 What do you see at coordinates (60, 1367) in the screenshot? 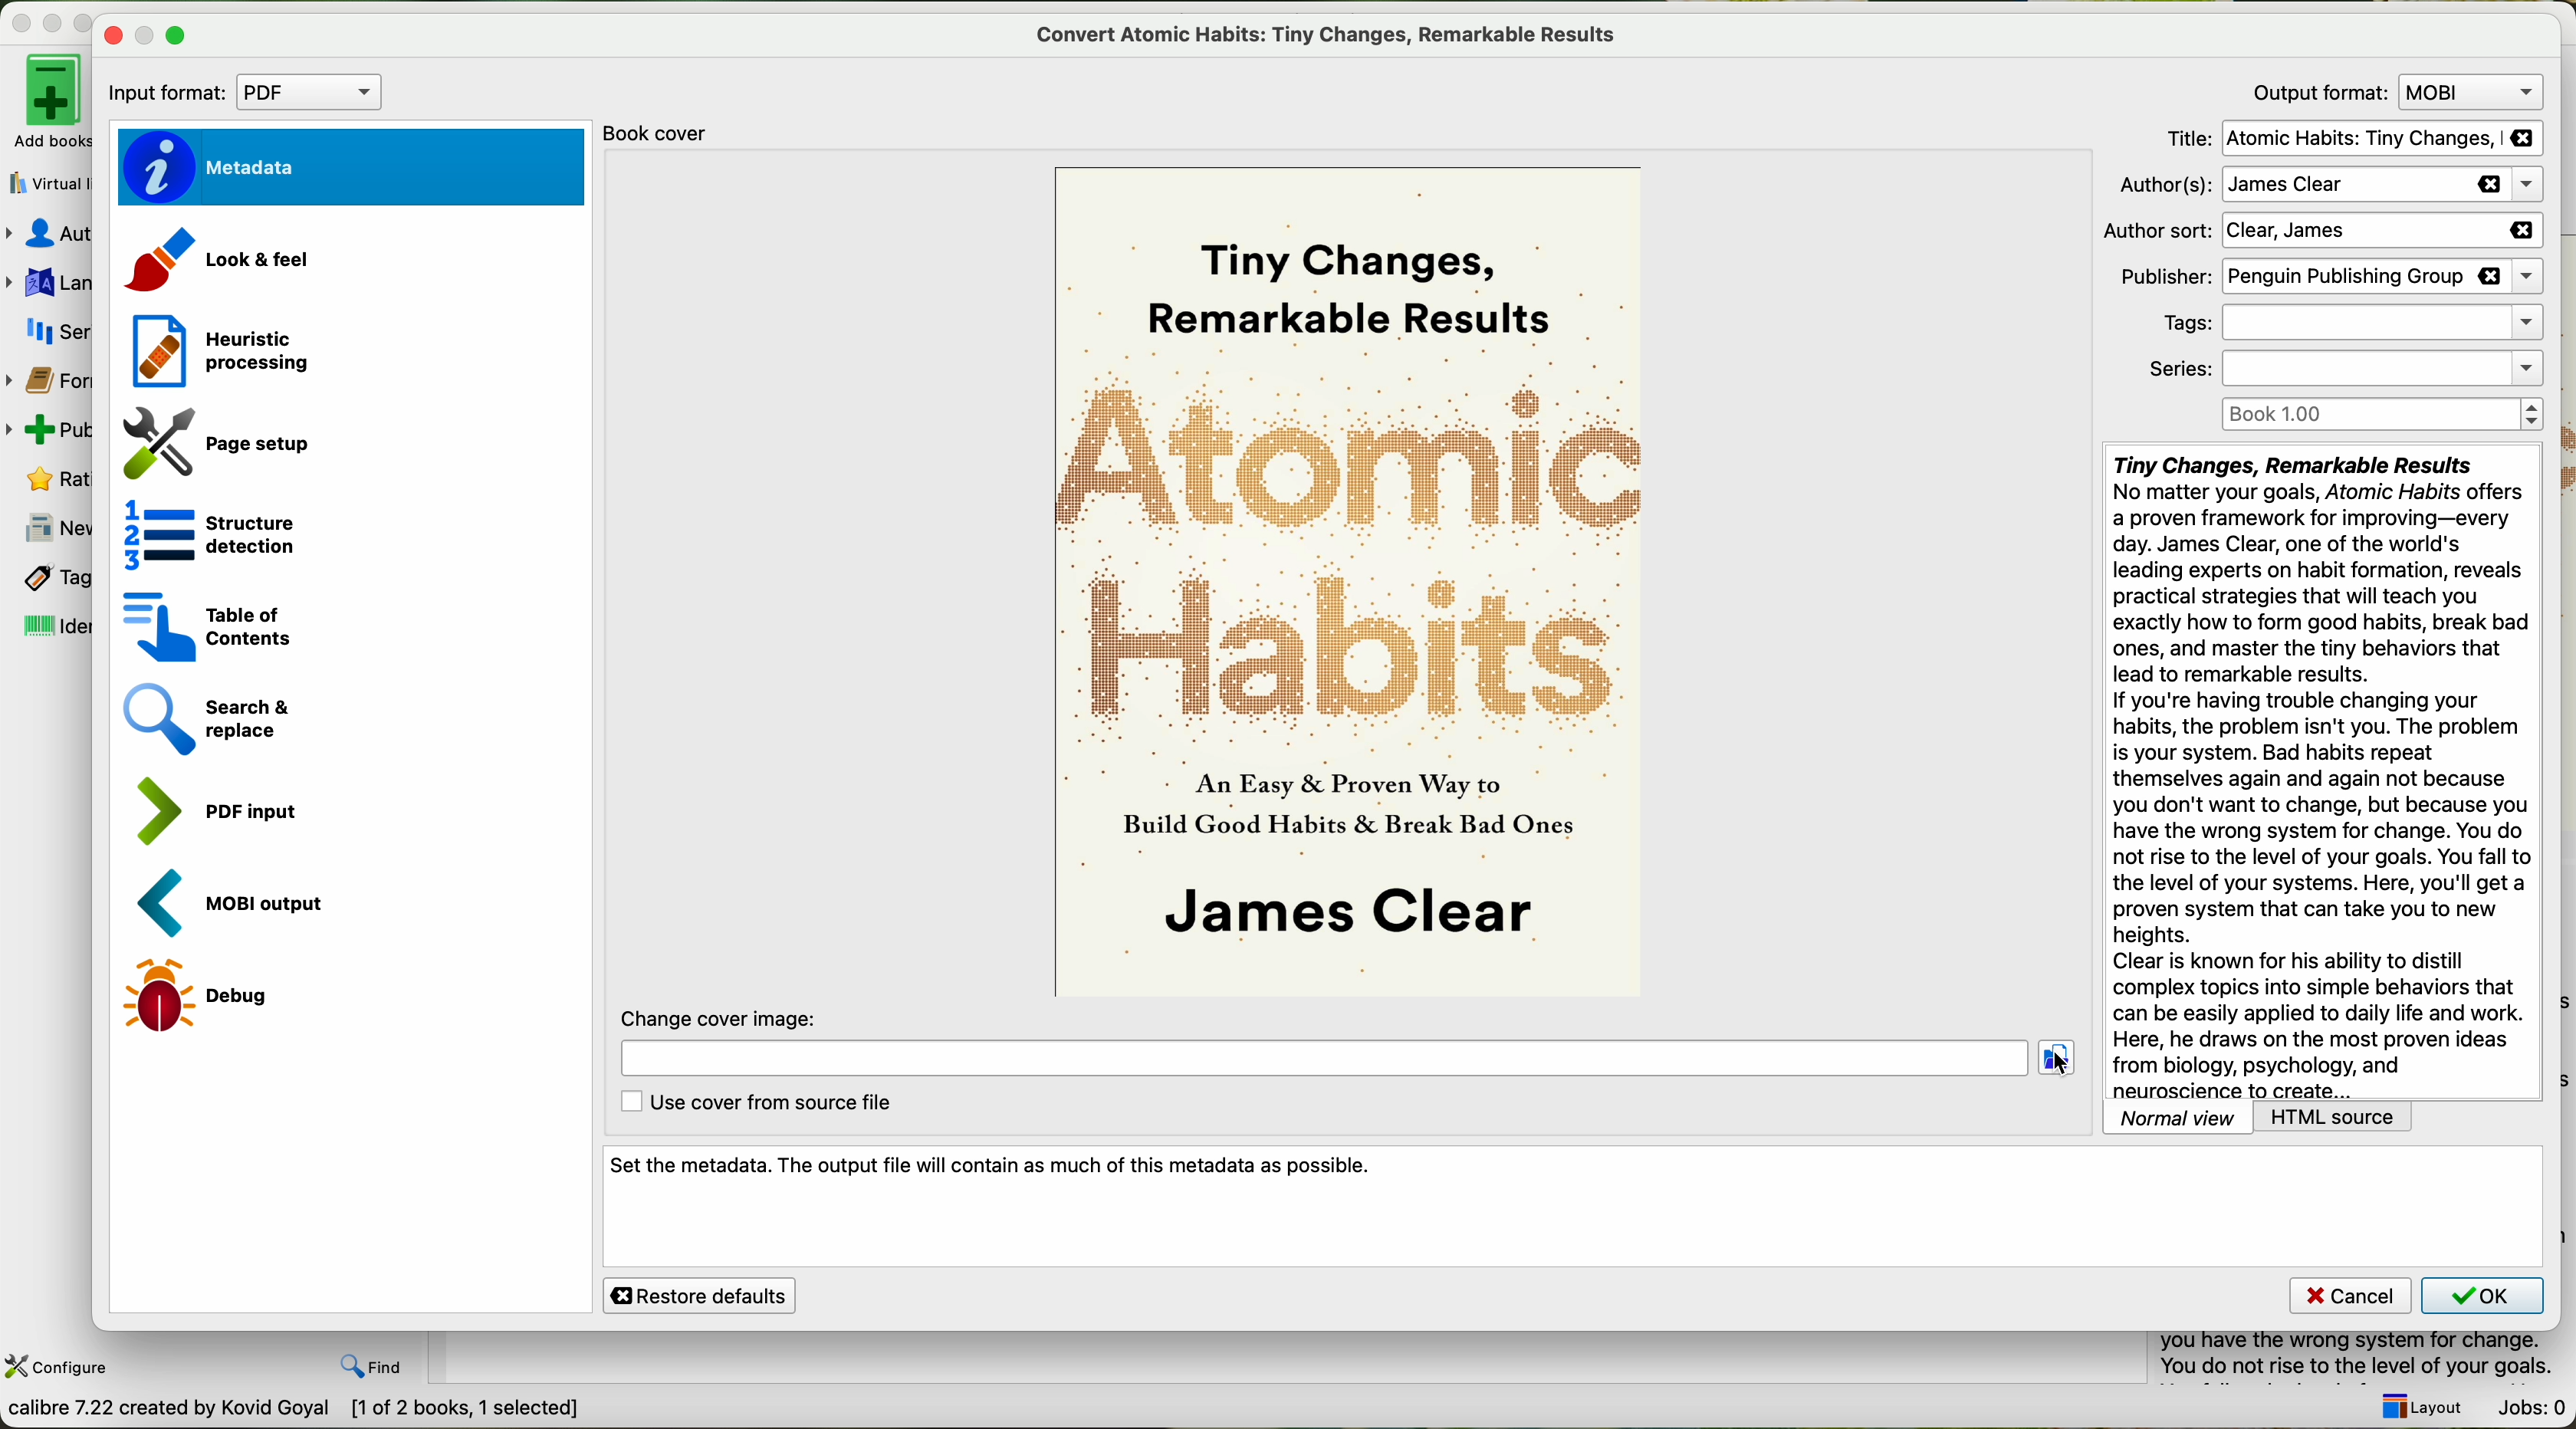
I see `configure` at bounding box center [60, 1367].